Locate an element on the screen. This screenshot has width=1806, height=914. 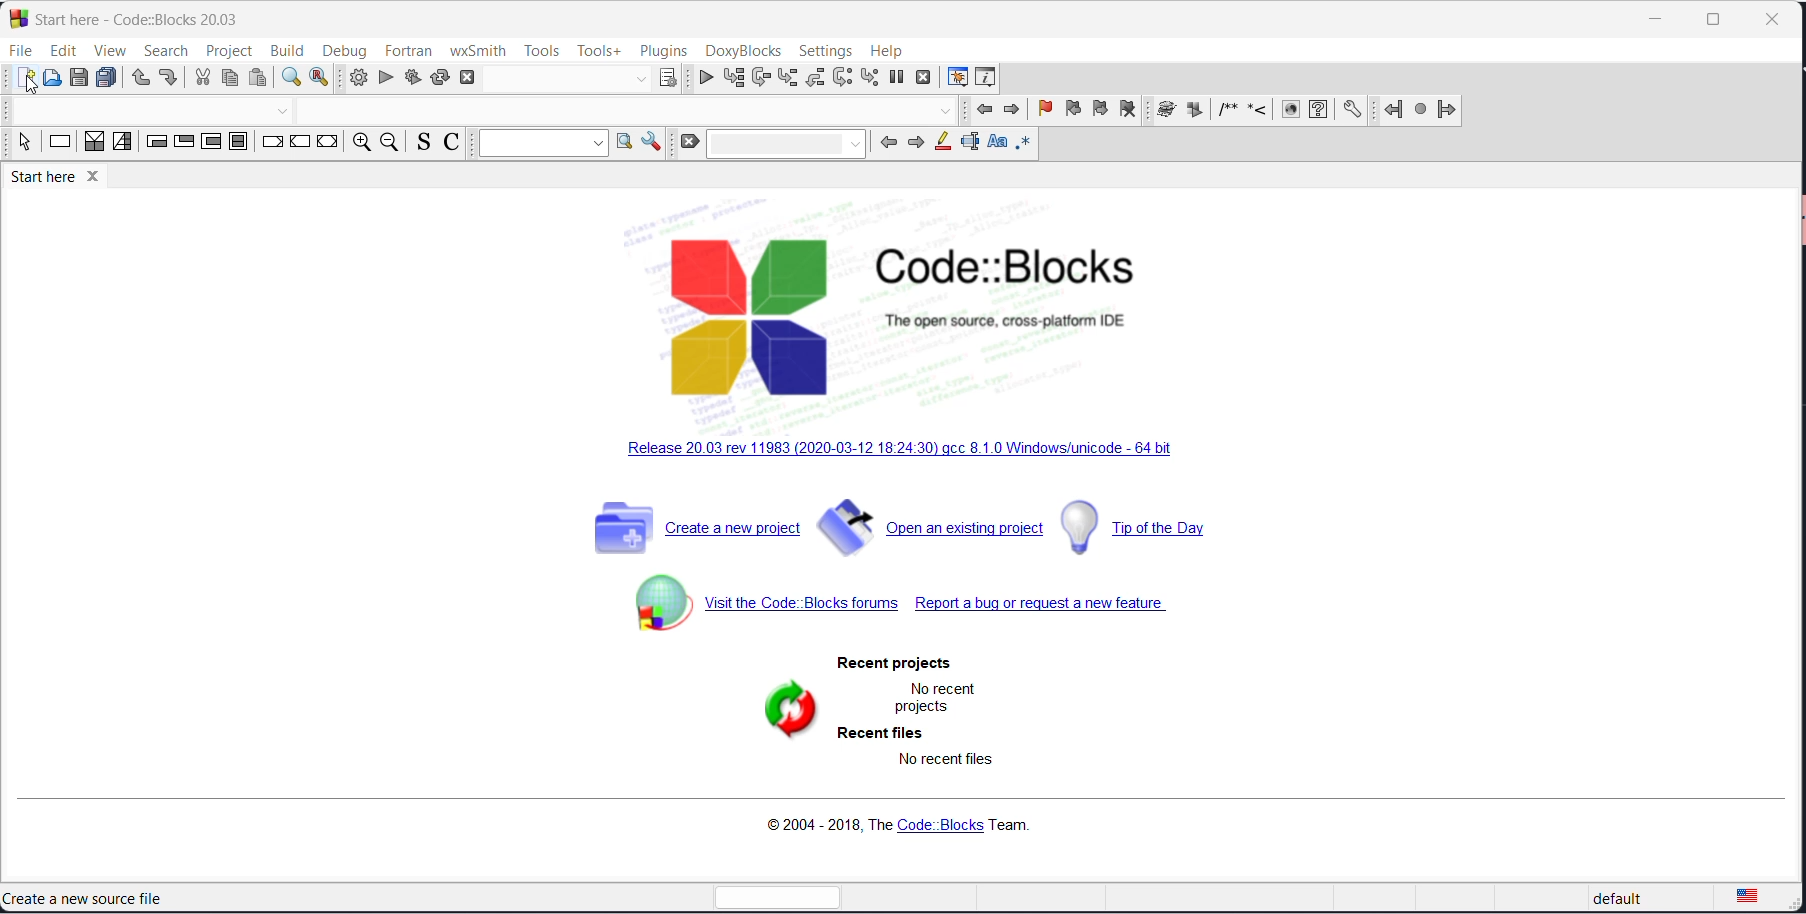
save is located at coordinates (79, 78).